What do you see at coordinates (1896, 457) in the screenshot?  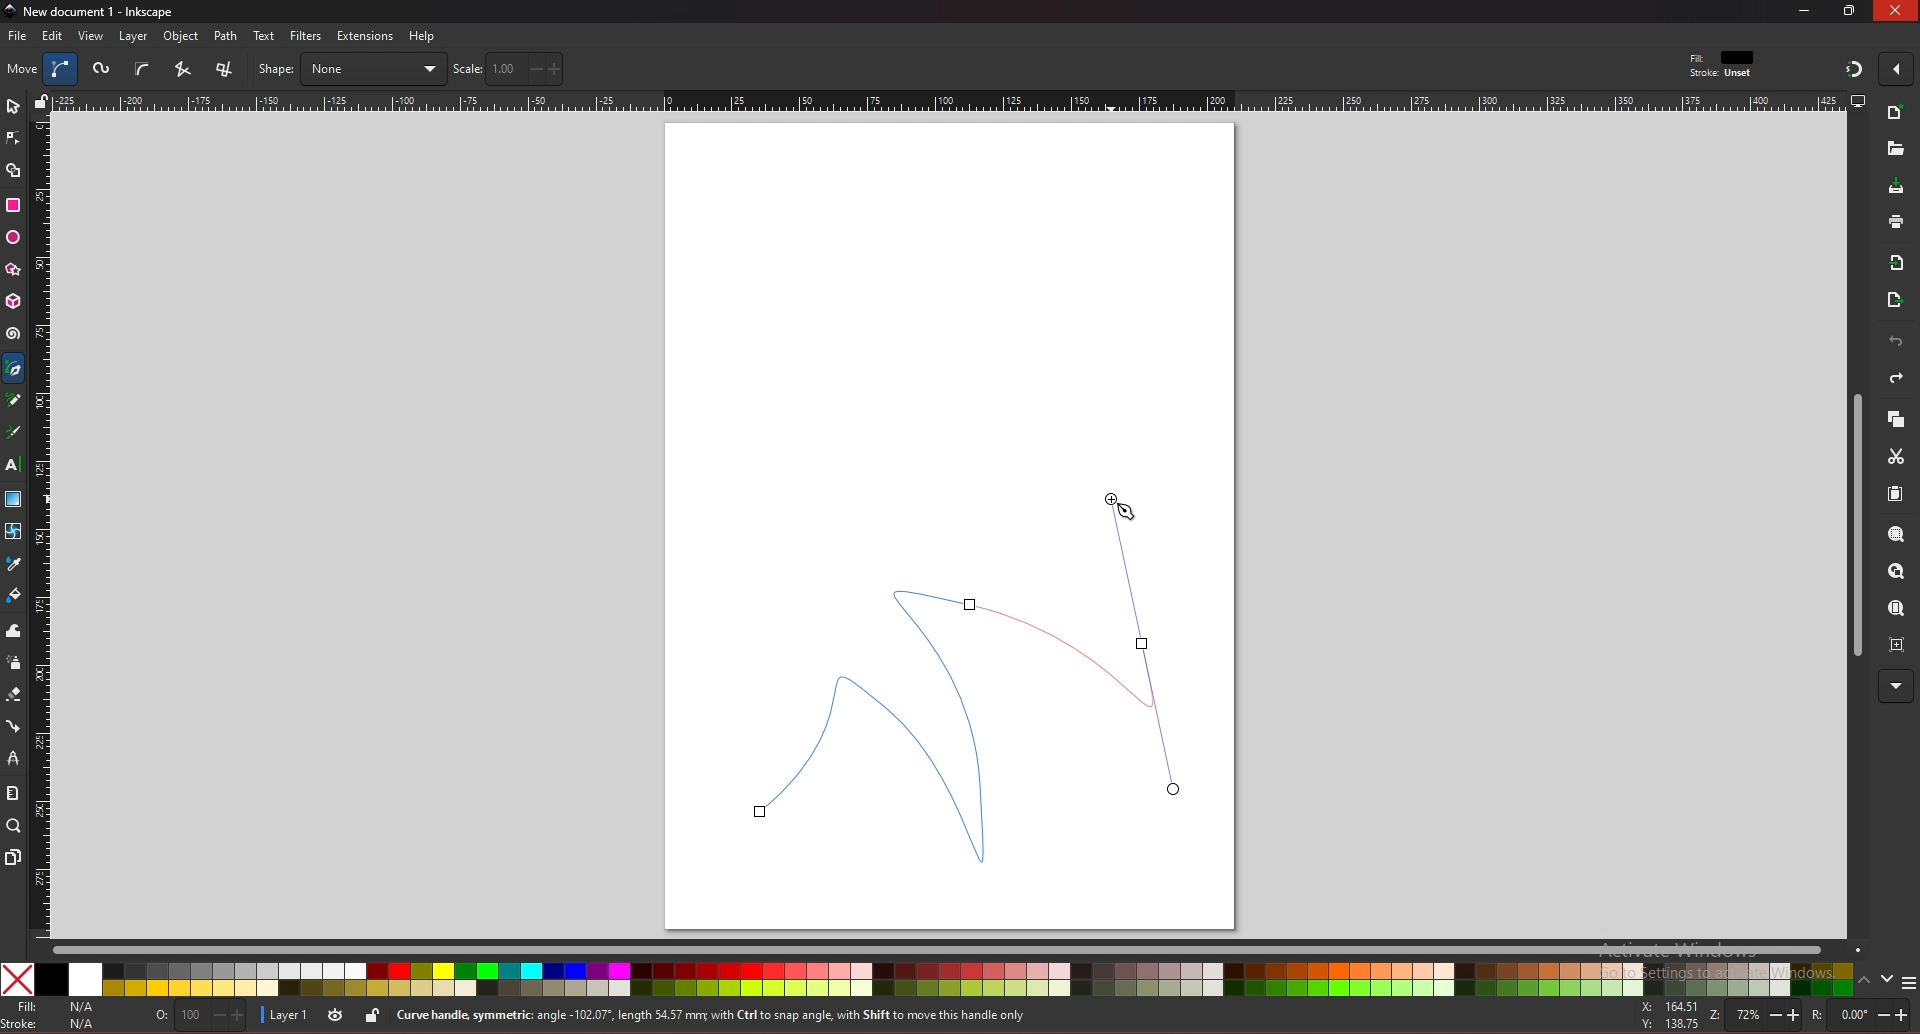 I see `cut` at bounding box center [1896, 457].